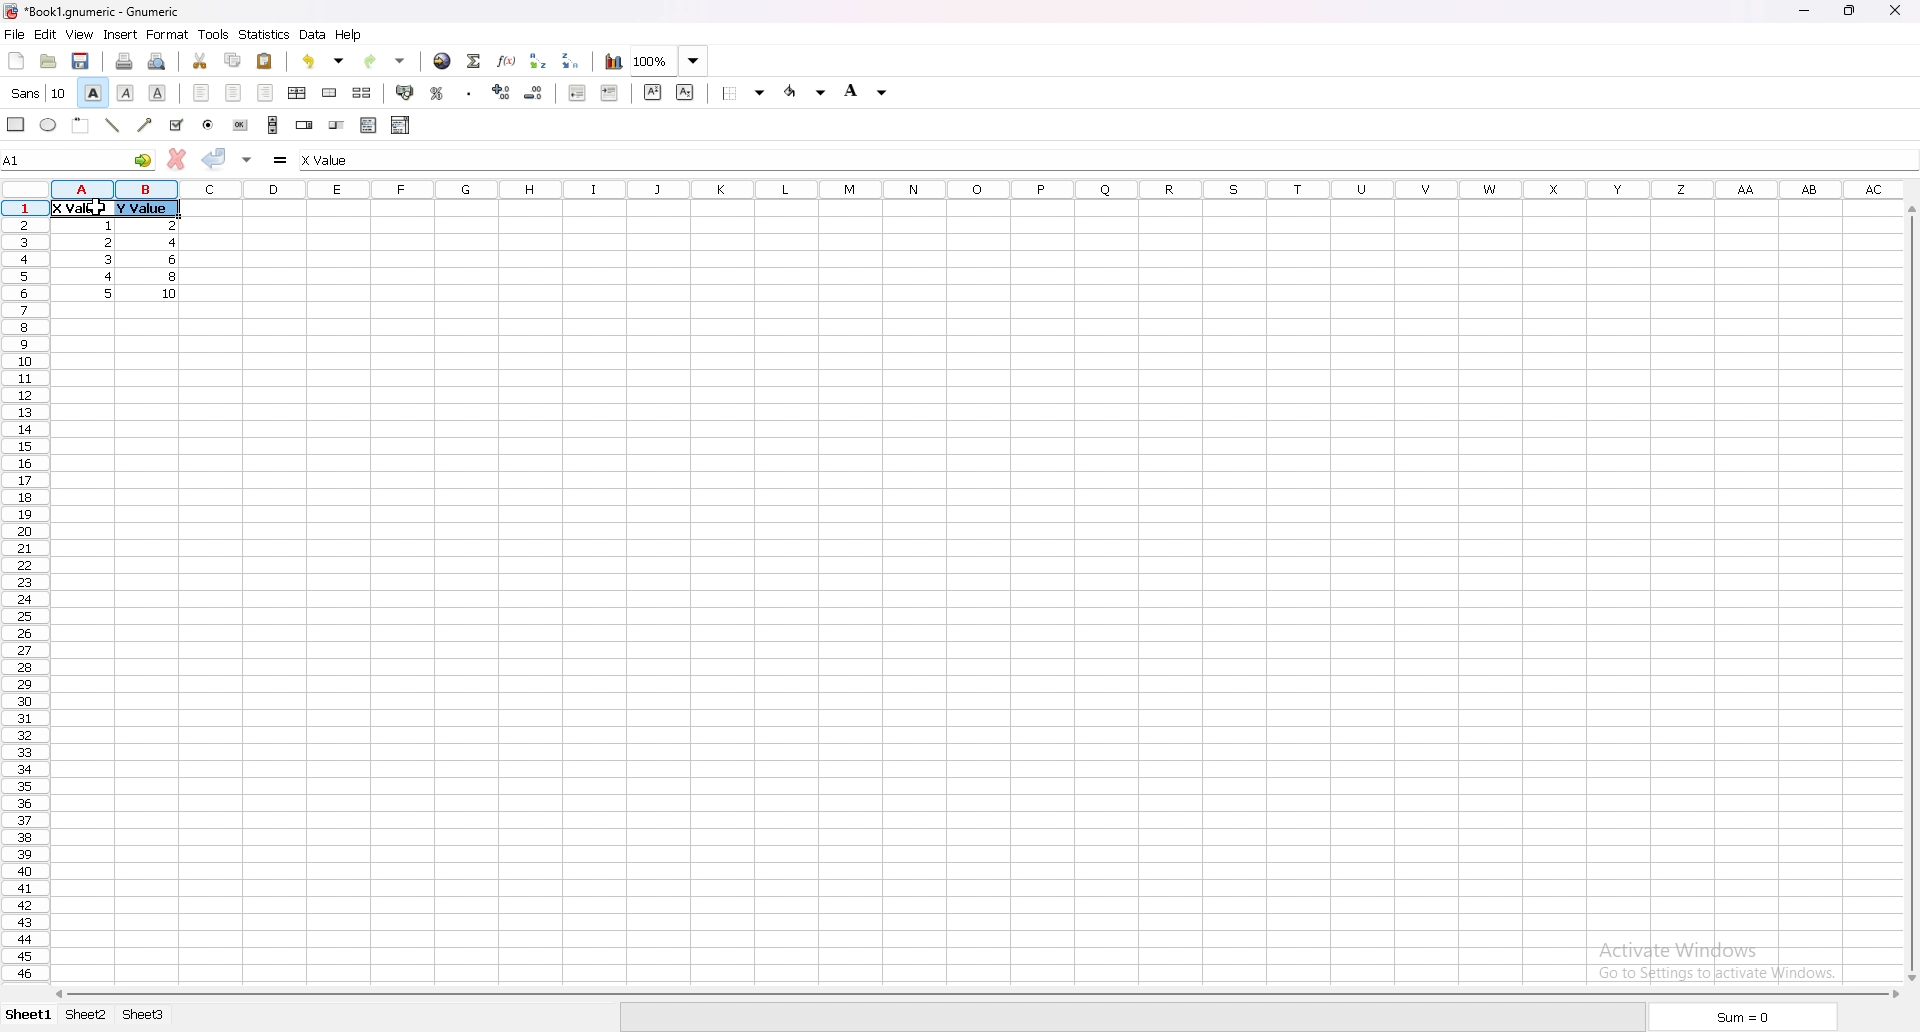 The width and height of the screenshot is (1920, 1032). What do you see at coordinates (807, 91) in the screenshot?
I see `foreground` at bounding box center [807, 91].